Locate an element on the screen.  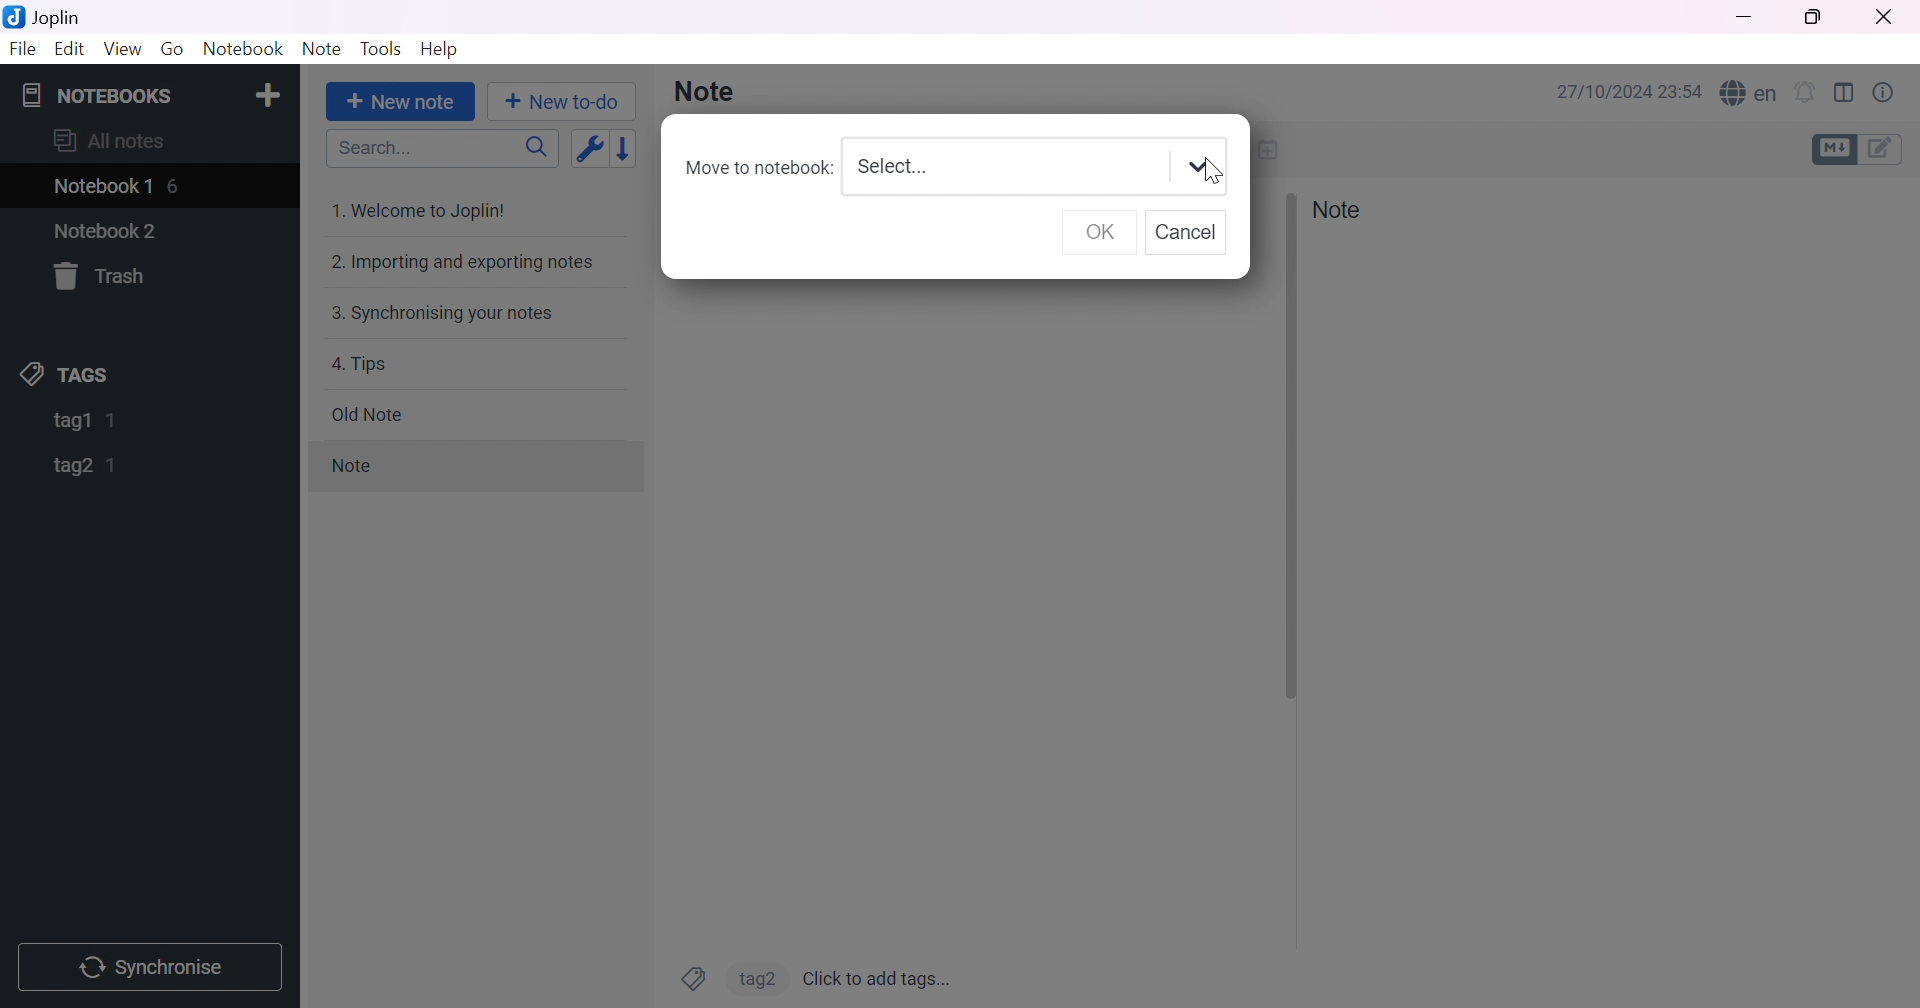
2. Importing and exporting notes is located at coordinates (461, 262).